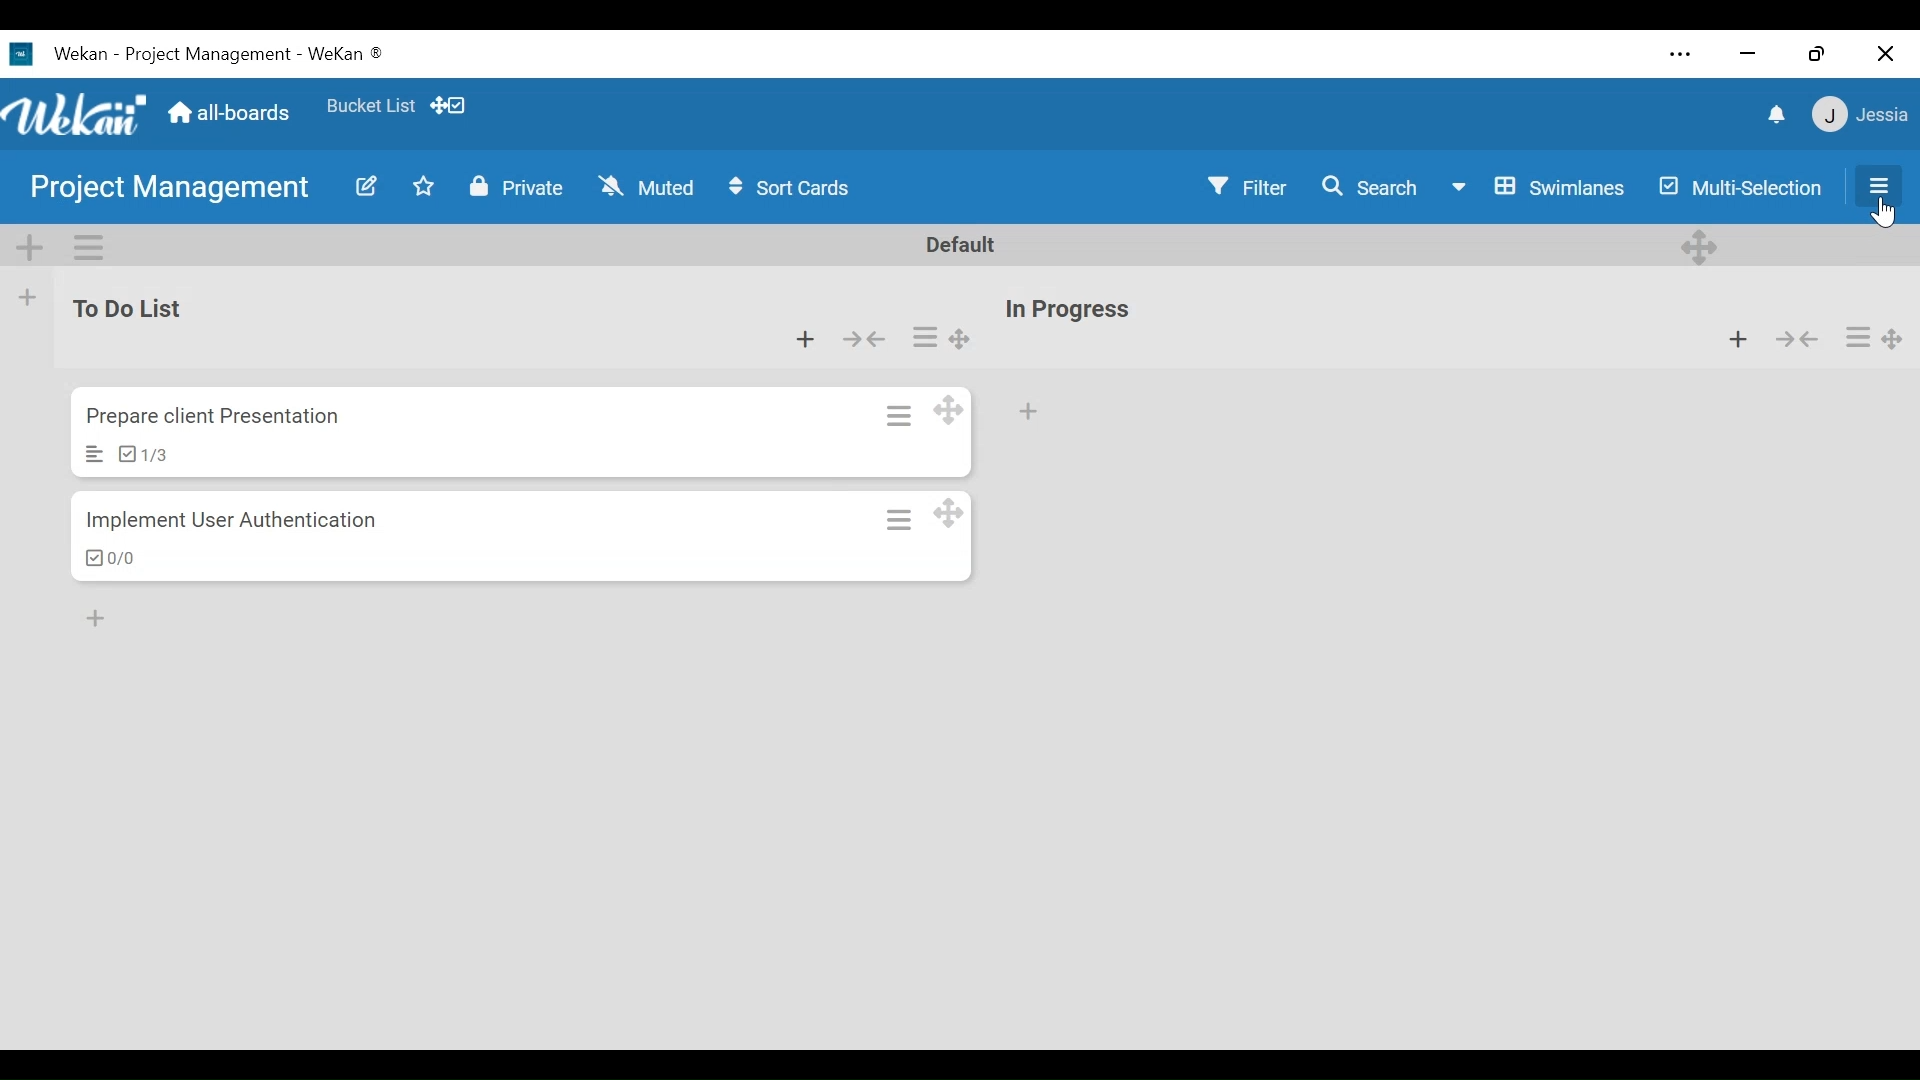  Describe the element at coordinates (1735, 340) in the screenshot. I see `Add card to top of the list` at that location.